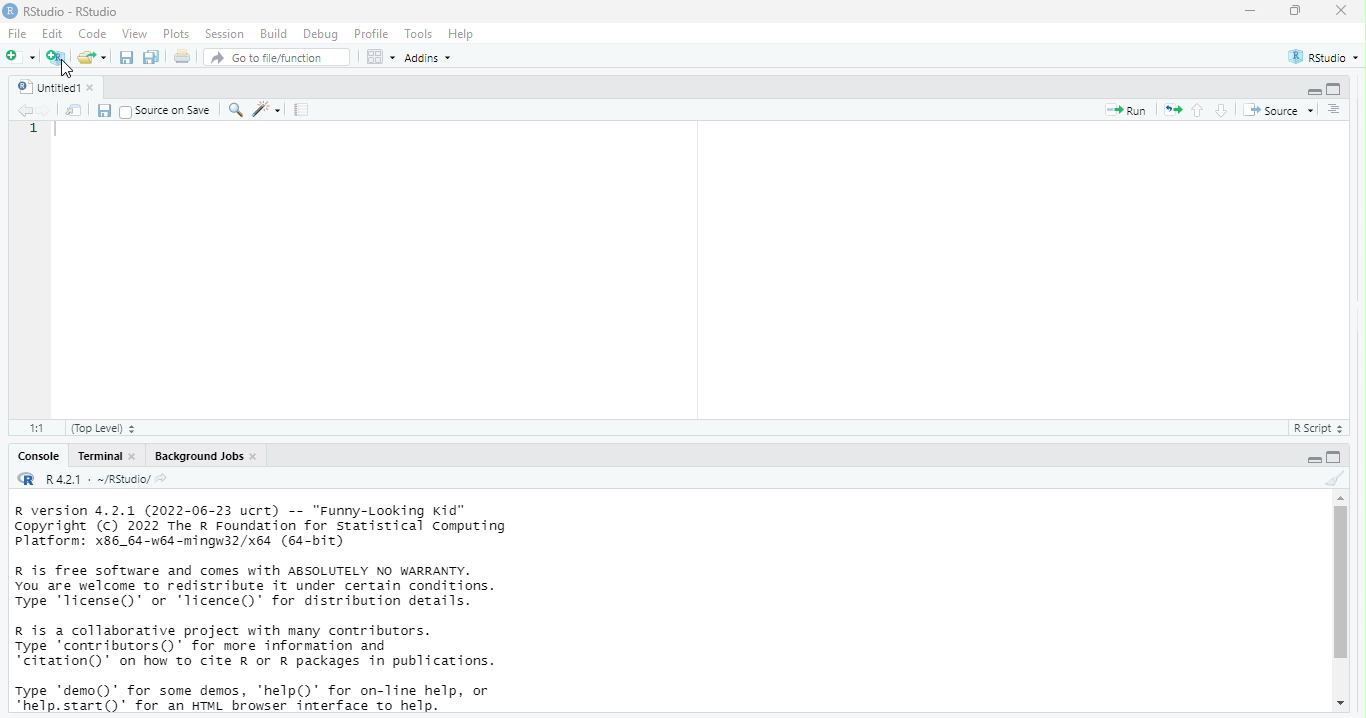  I want to click on RStudio, so click(1325, 53).